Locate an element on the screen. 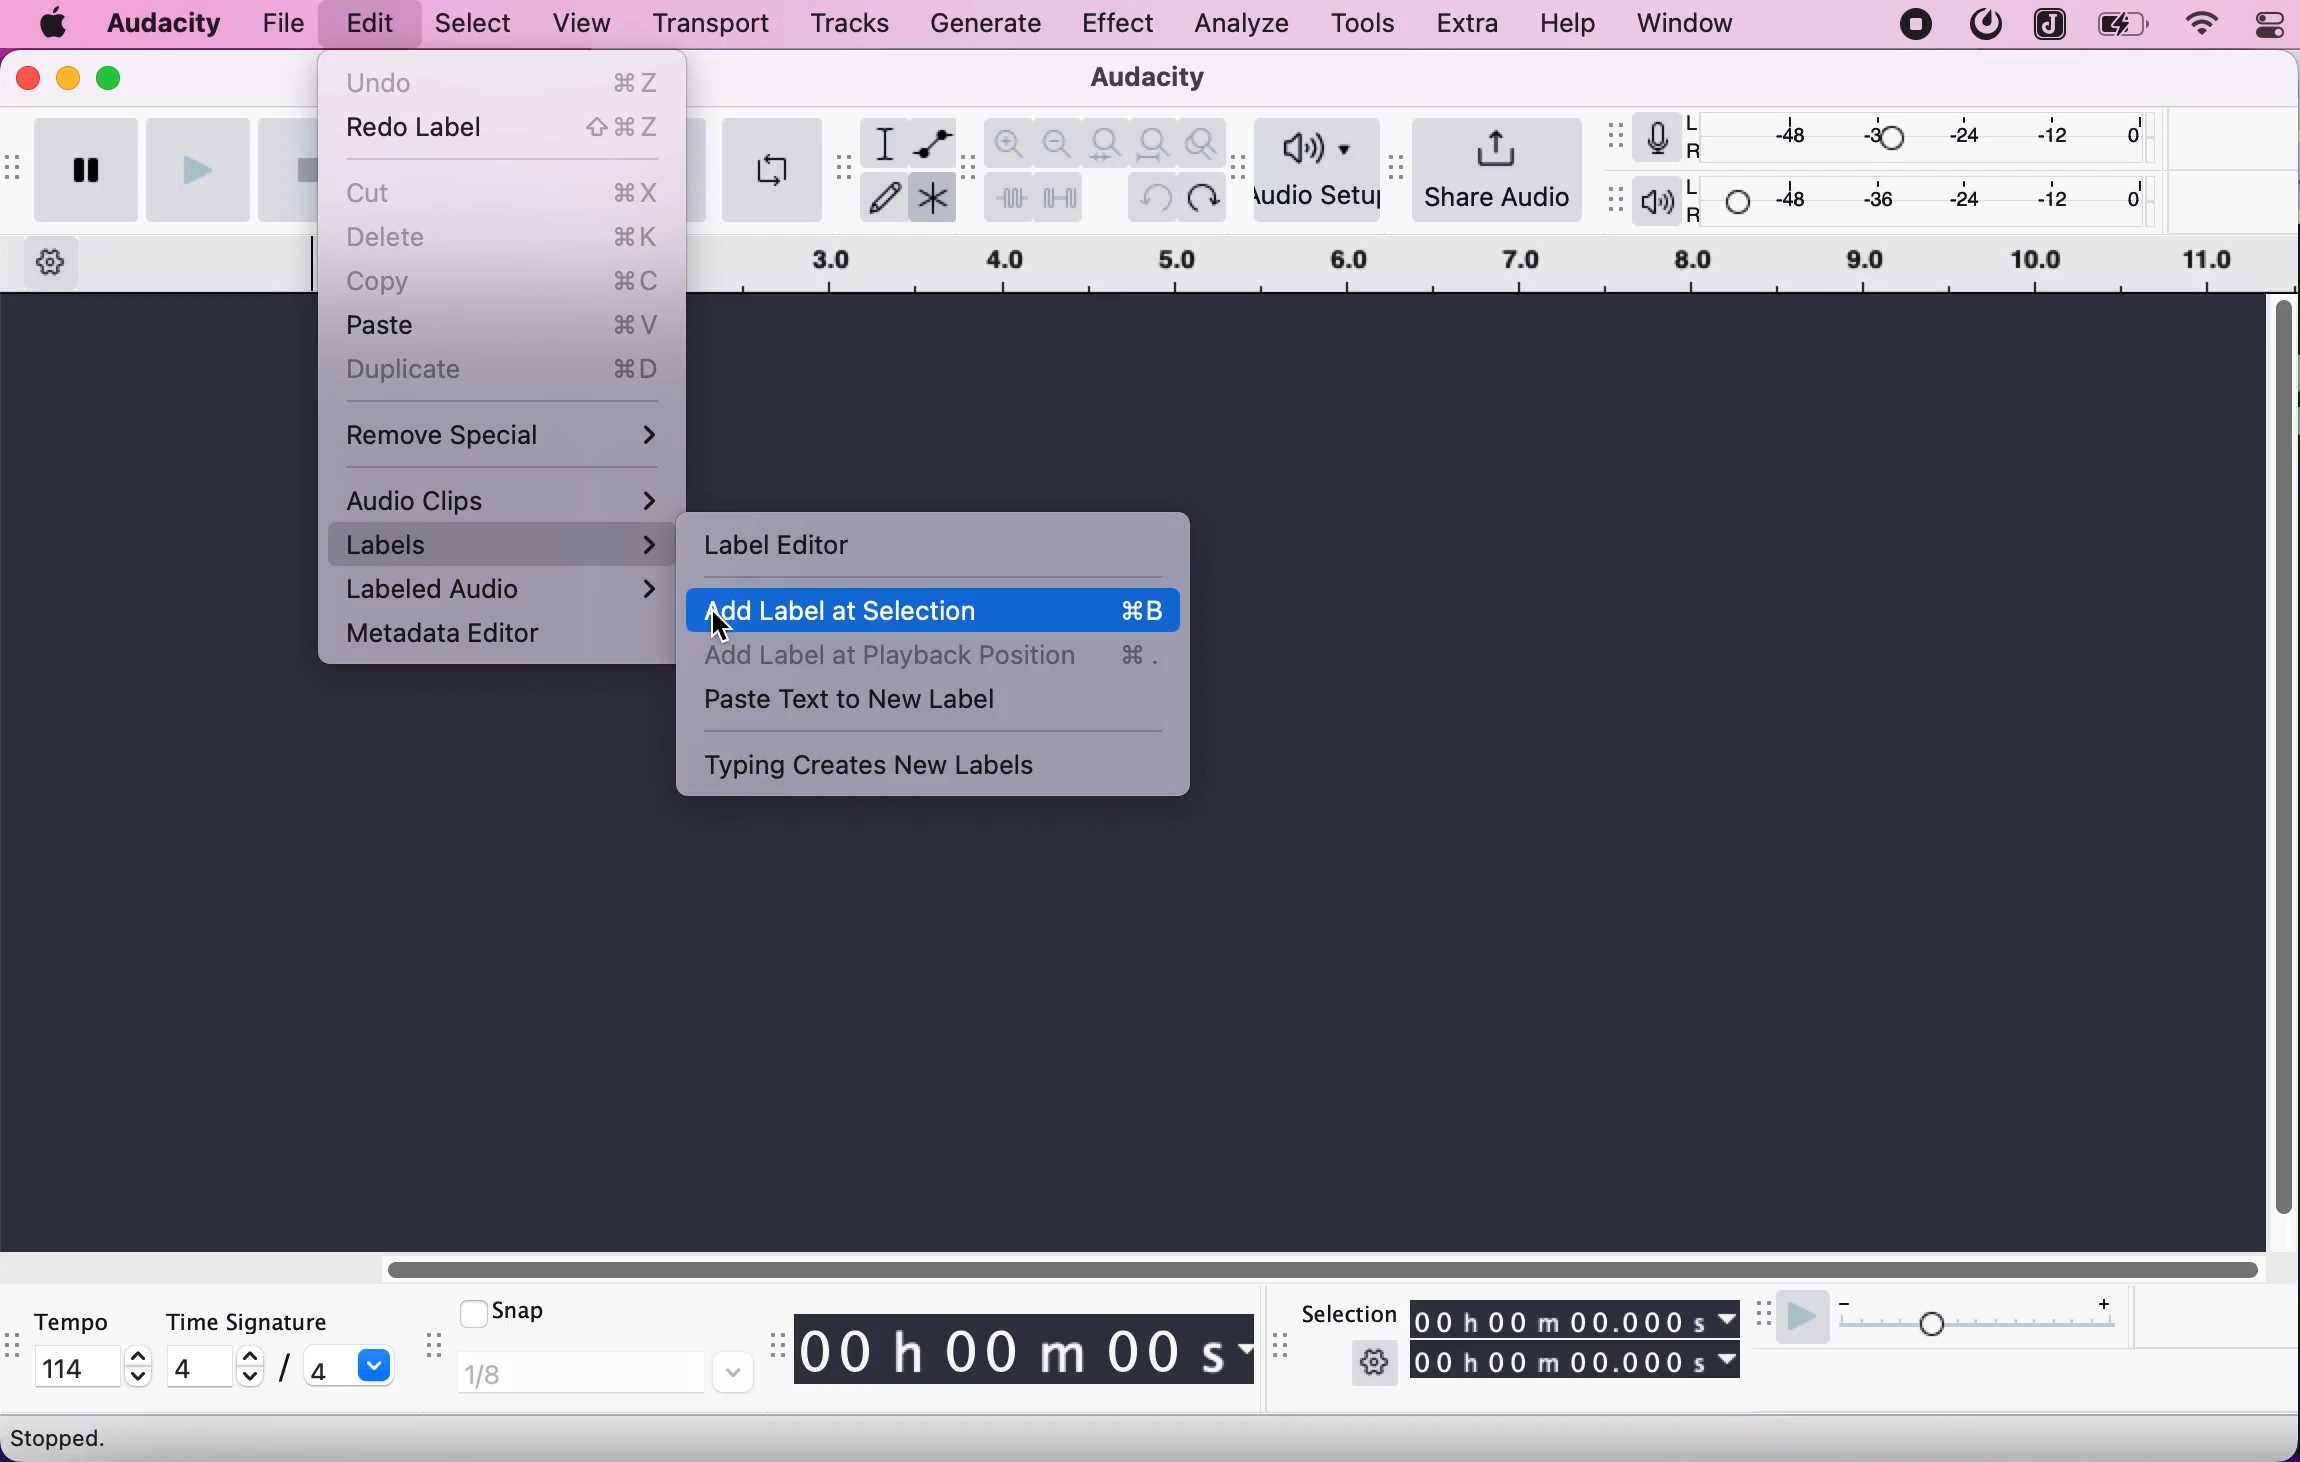 Image resolution: width=2300 pixels, height=1462 pixels. extra is located at coordinates (1471, 25).